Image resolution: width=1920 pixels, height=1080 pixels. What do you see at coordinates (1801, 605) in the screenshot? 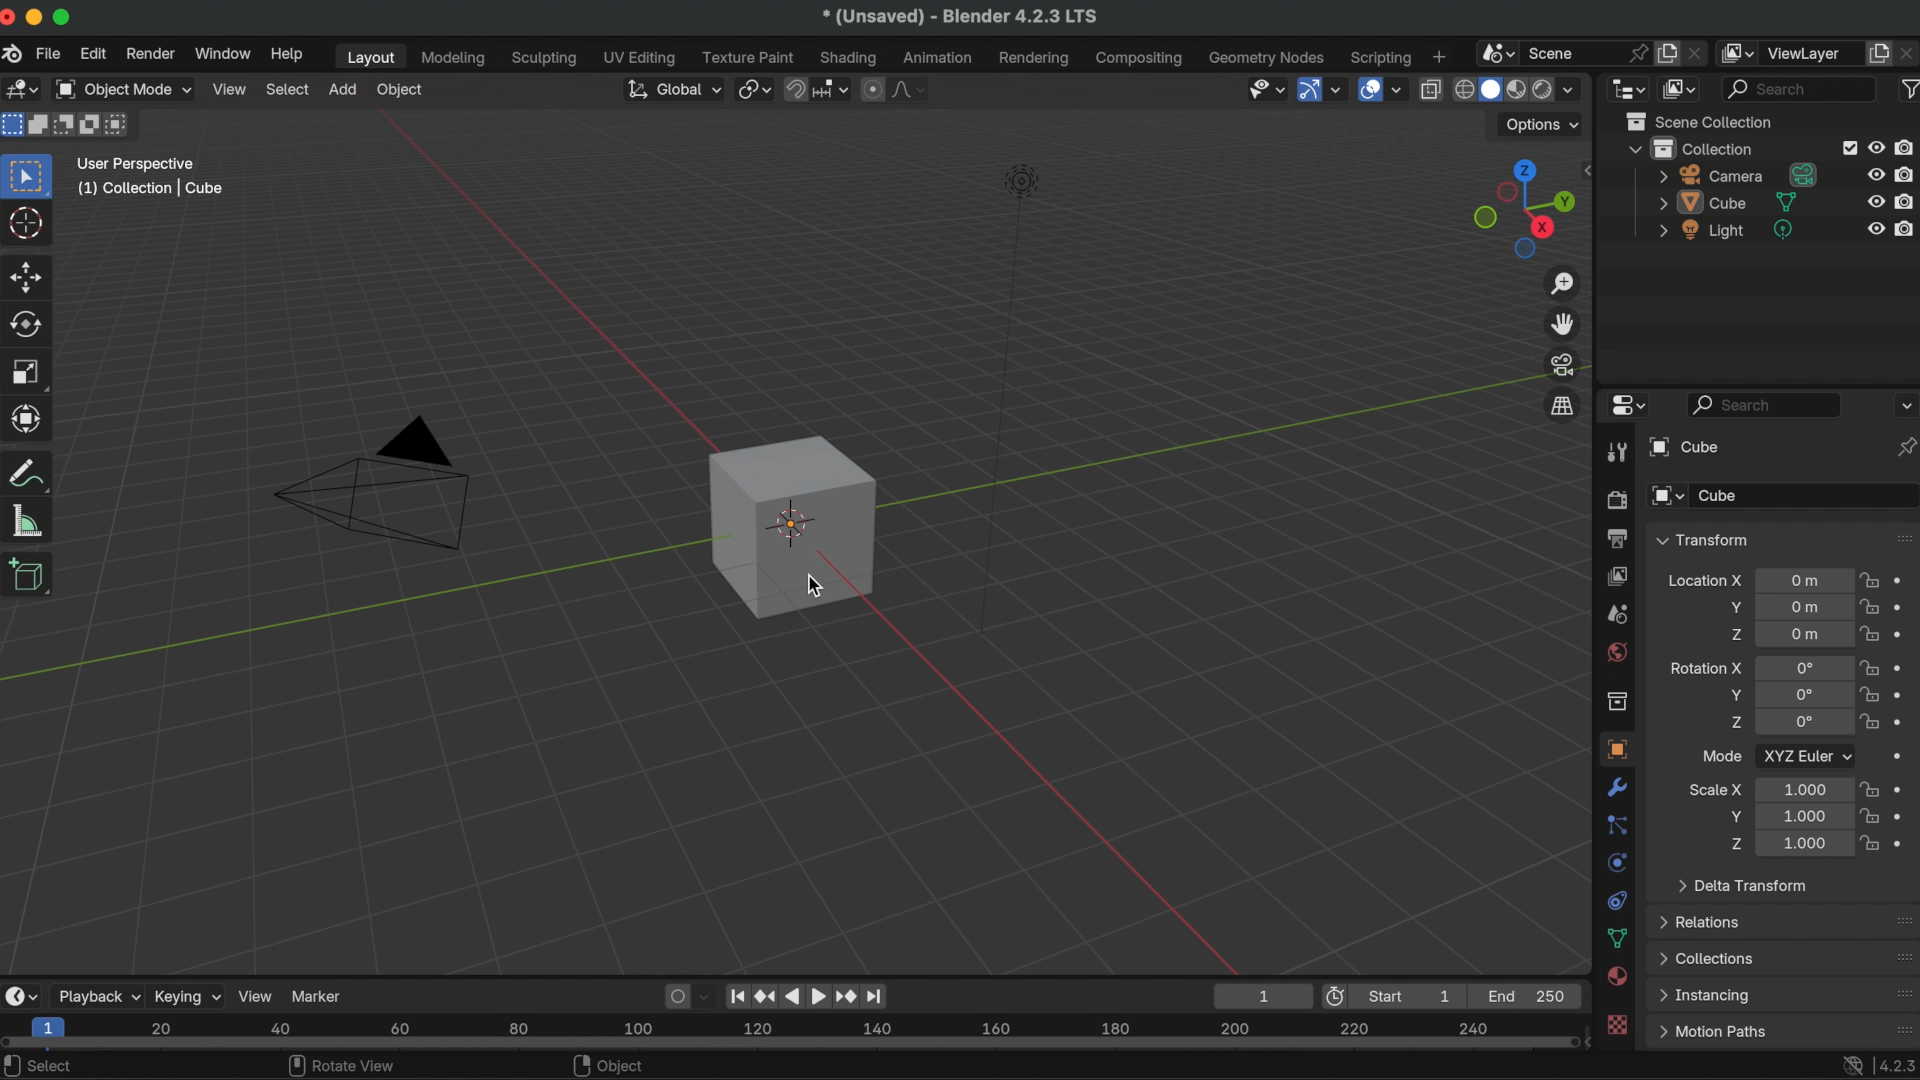
I see `location of object` at bounding box center [1801, 605].